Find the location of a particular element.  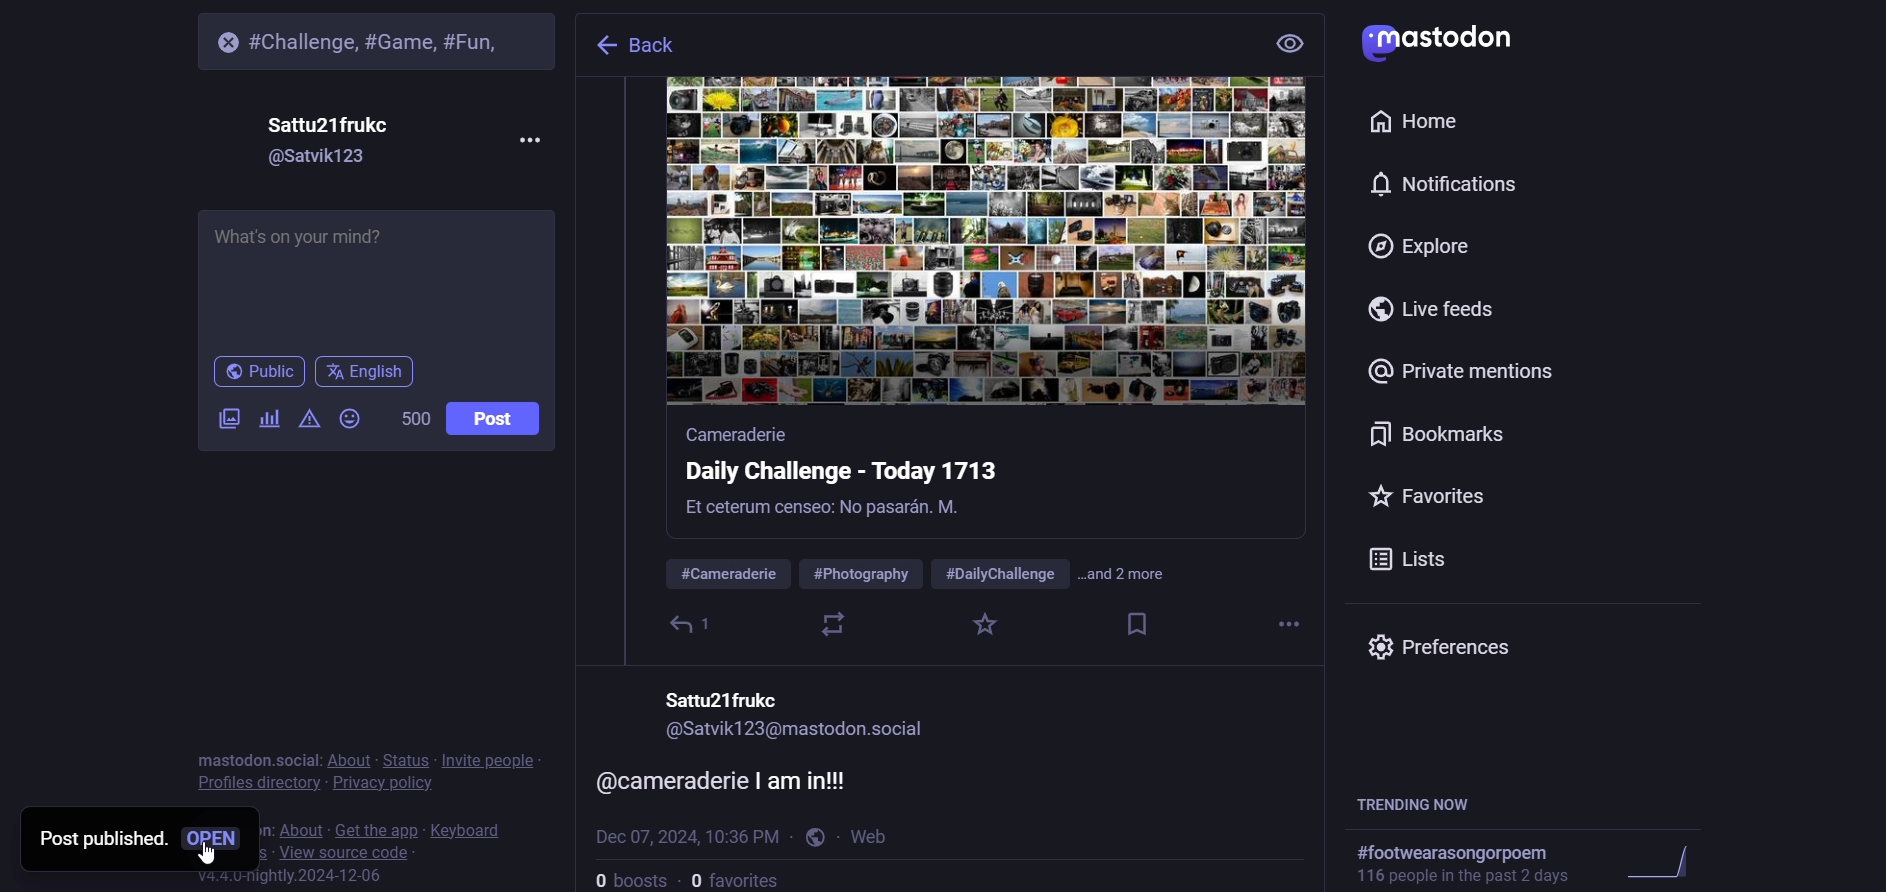

public is located at coordinates (257, 372).